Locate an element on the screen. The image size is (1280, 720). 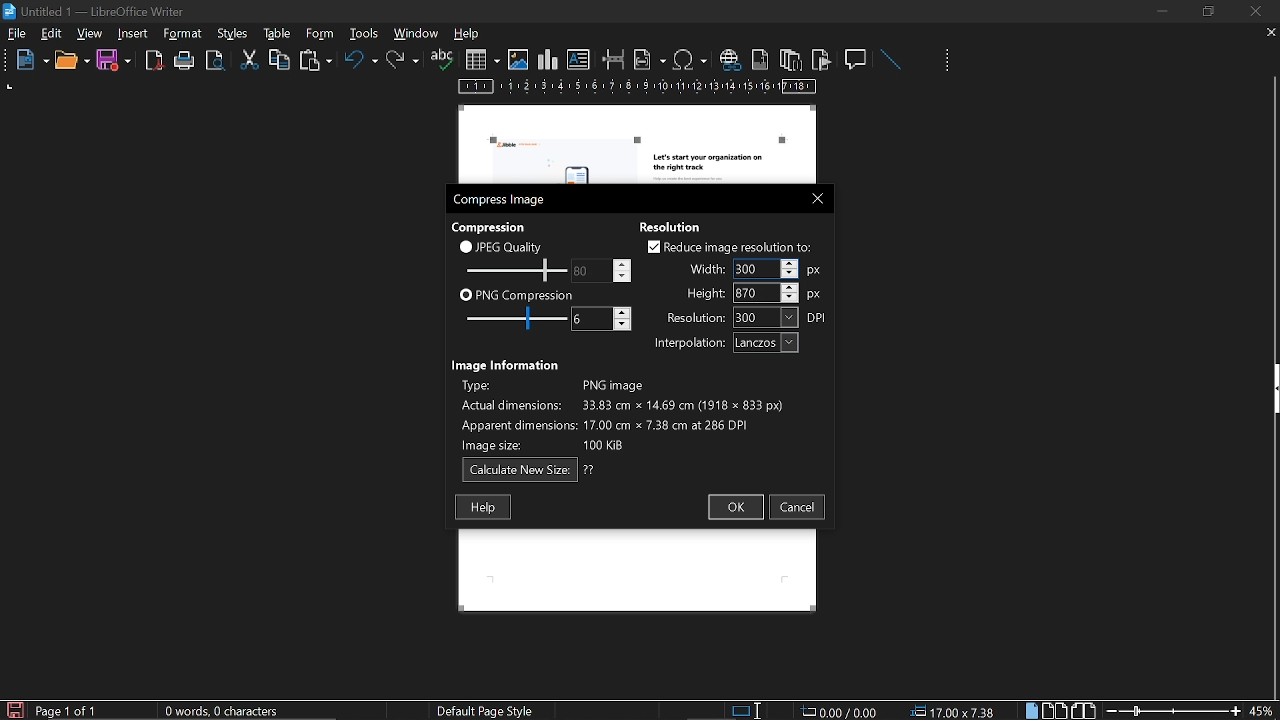
resolution is located at coordinates (747, 317).